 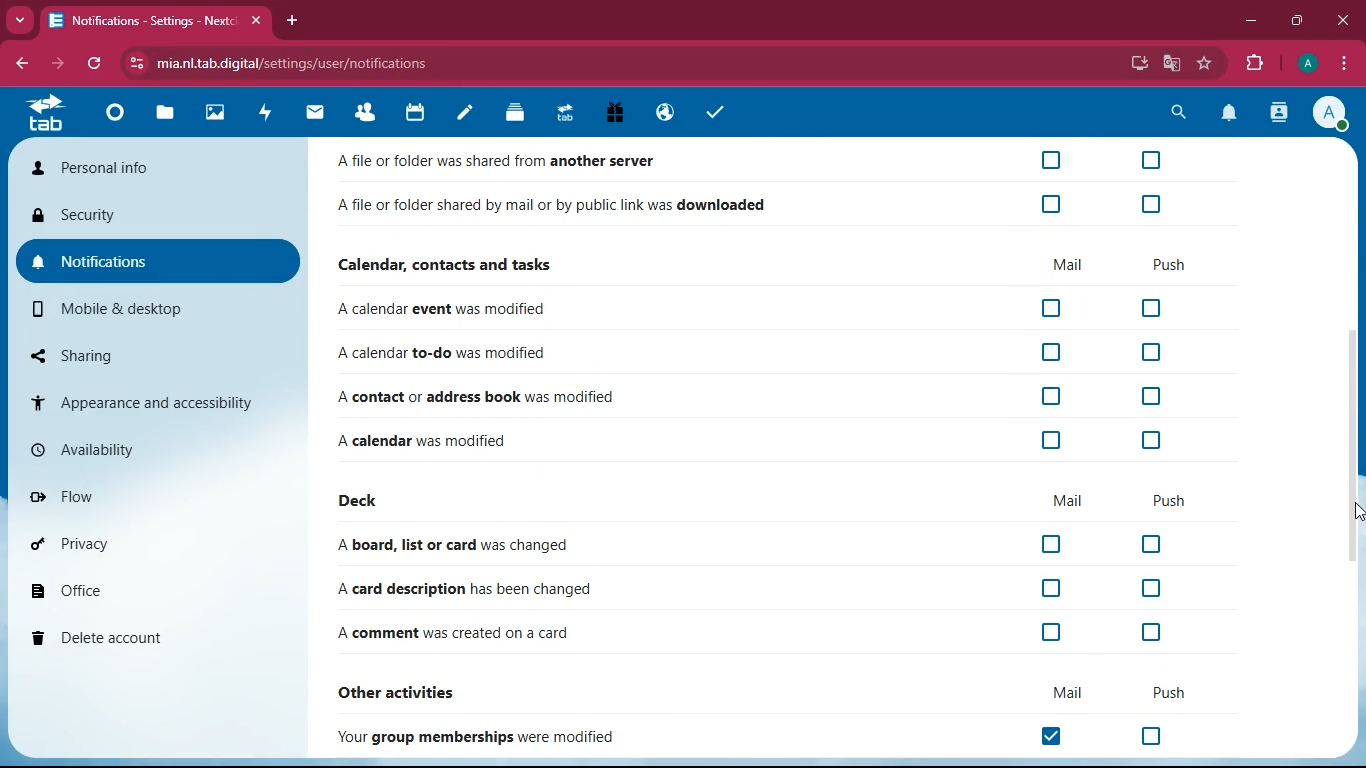 I want to click on home, so click(x=113, y=112).